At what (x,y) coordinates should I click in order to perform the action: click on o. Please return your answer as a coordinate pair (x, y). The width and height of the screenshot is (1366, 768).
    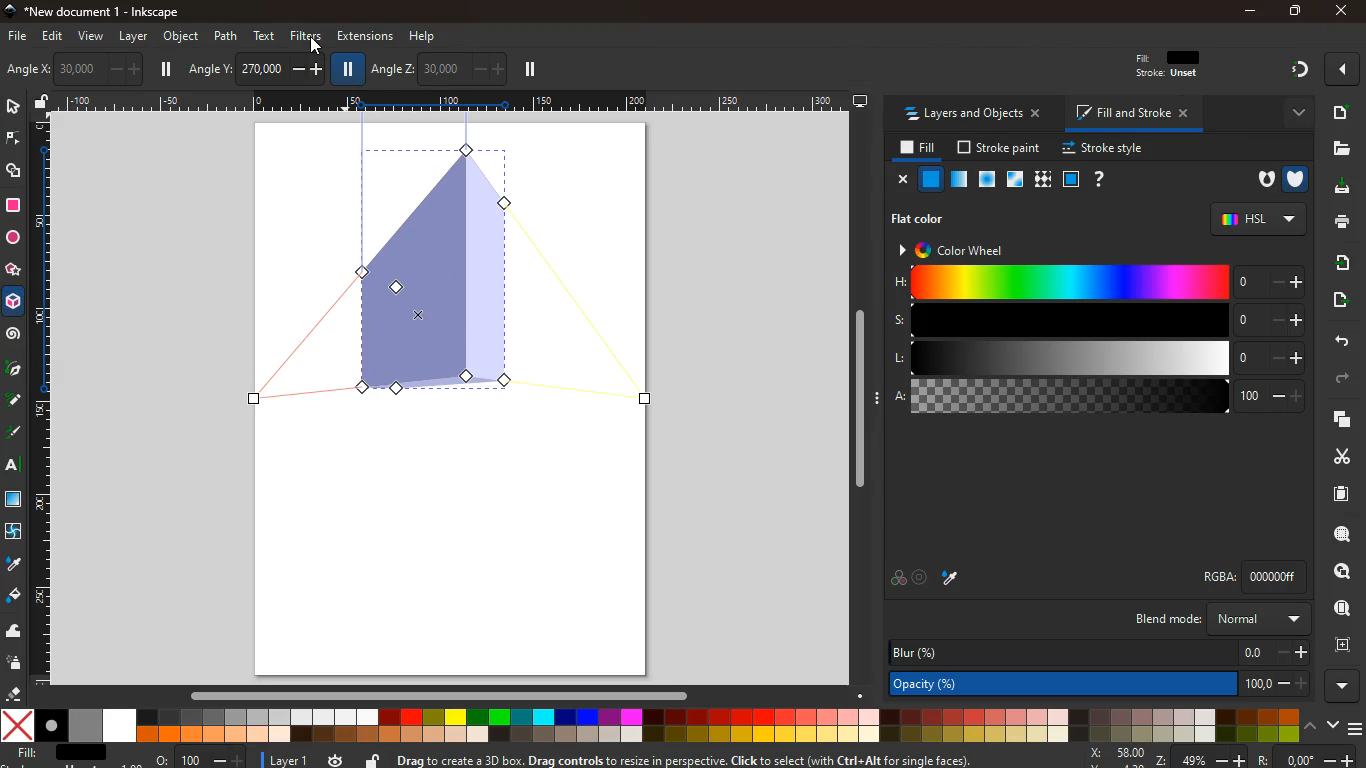
    Looking at the image, I should click on (196, 758).